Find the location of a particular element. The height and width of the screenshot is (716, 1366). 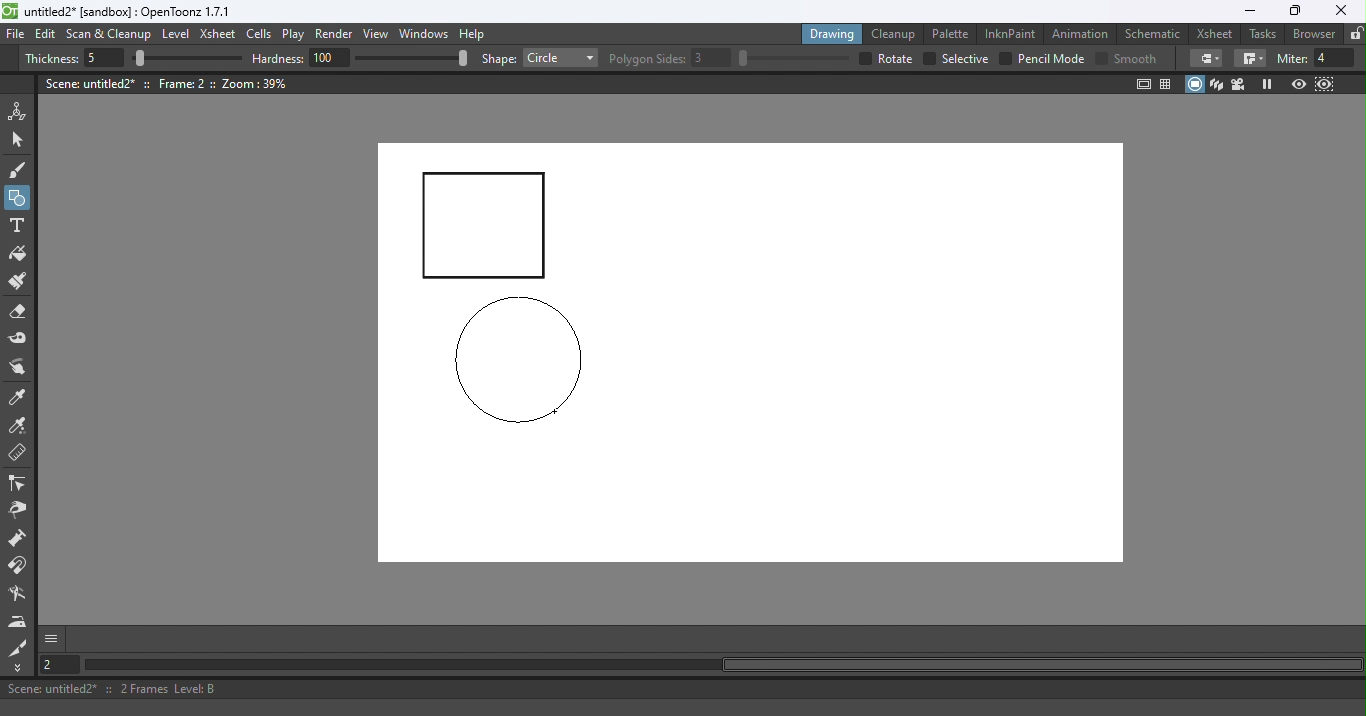

Polygon slides is located at coordinates (647, 59).